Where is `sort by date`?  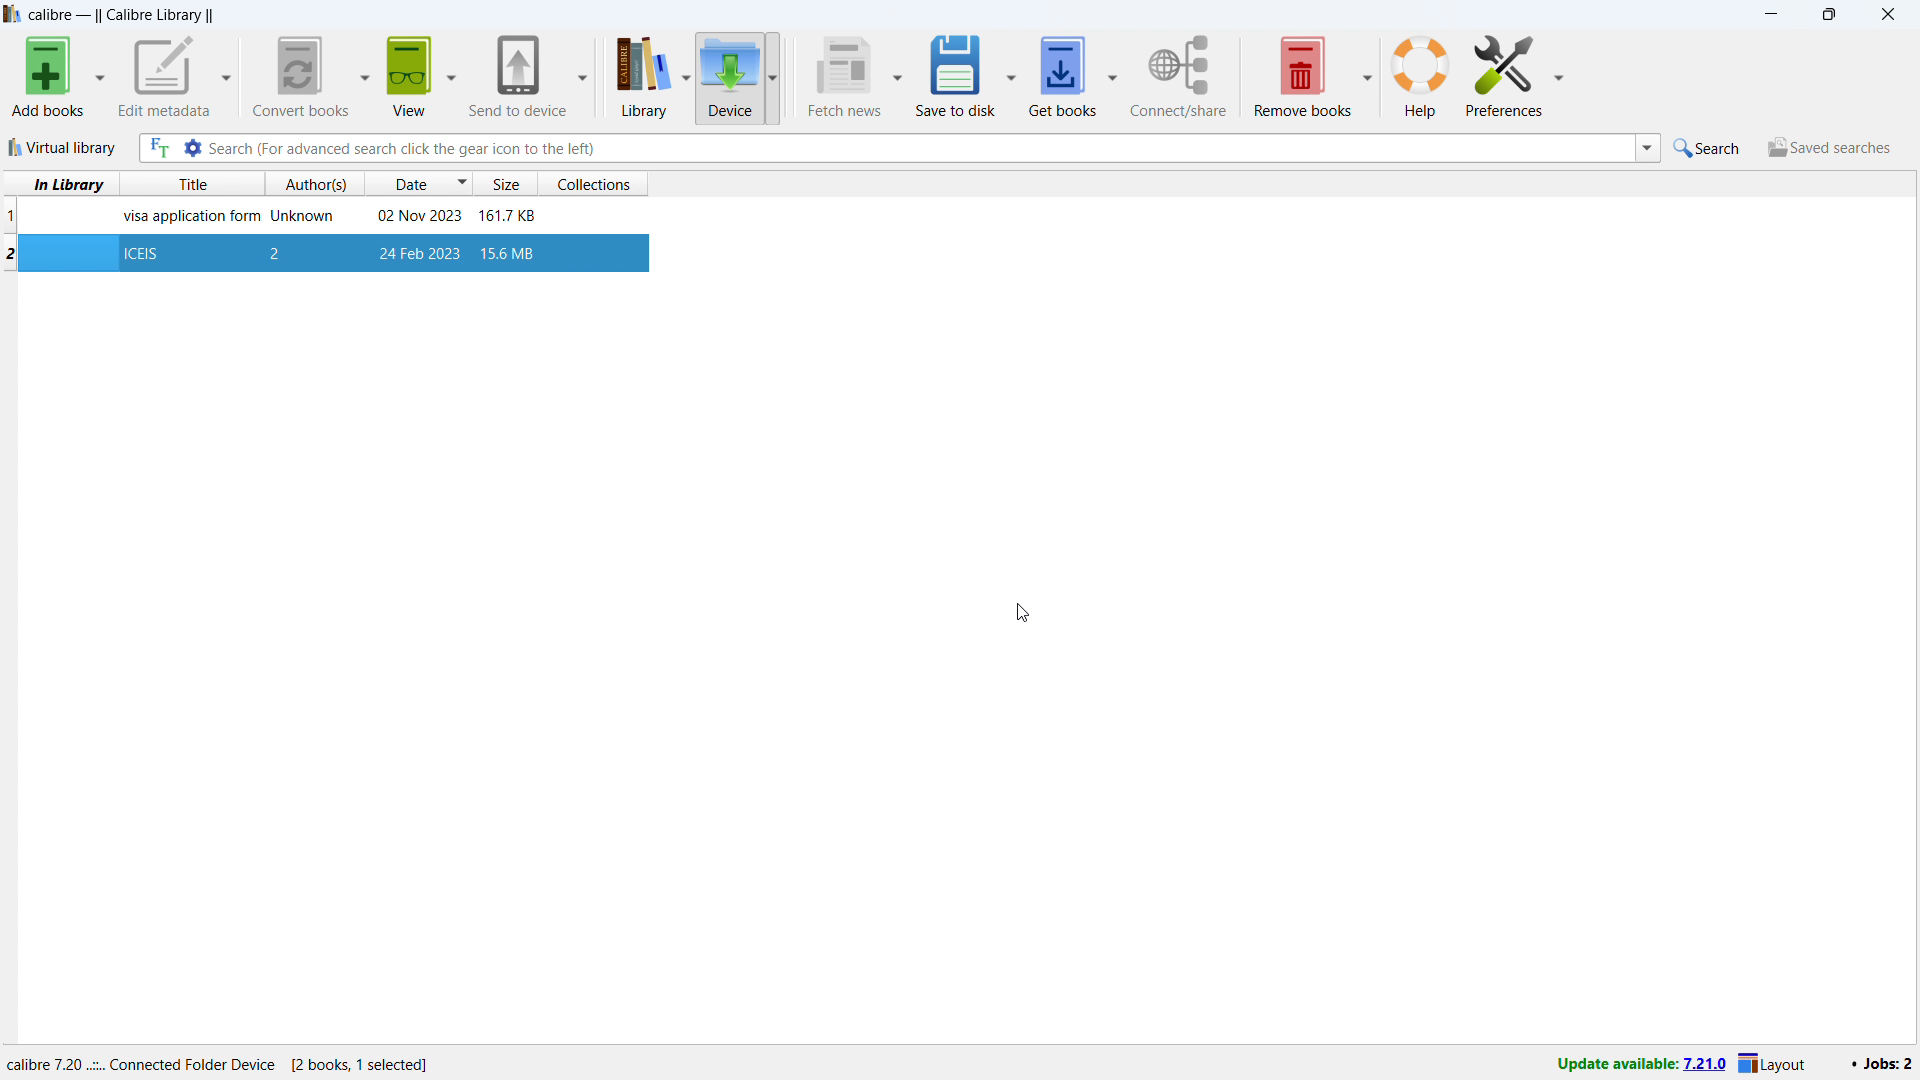
sort by date is located at coordinates (420, 183).